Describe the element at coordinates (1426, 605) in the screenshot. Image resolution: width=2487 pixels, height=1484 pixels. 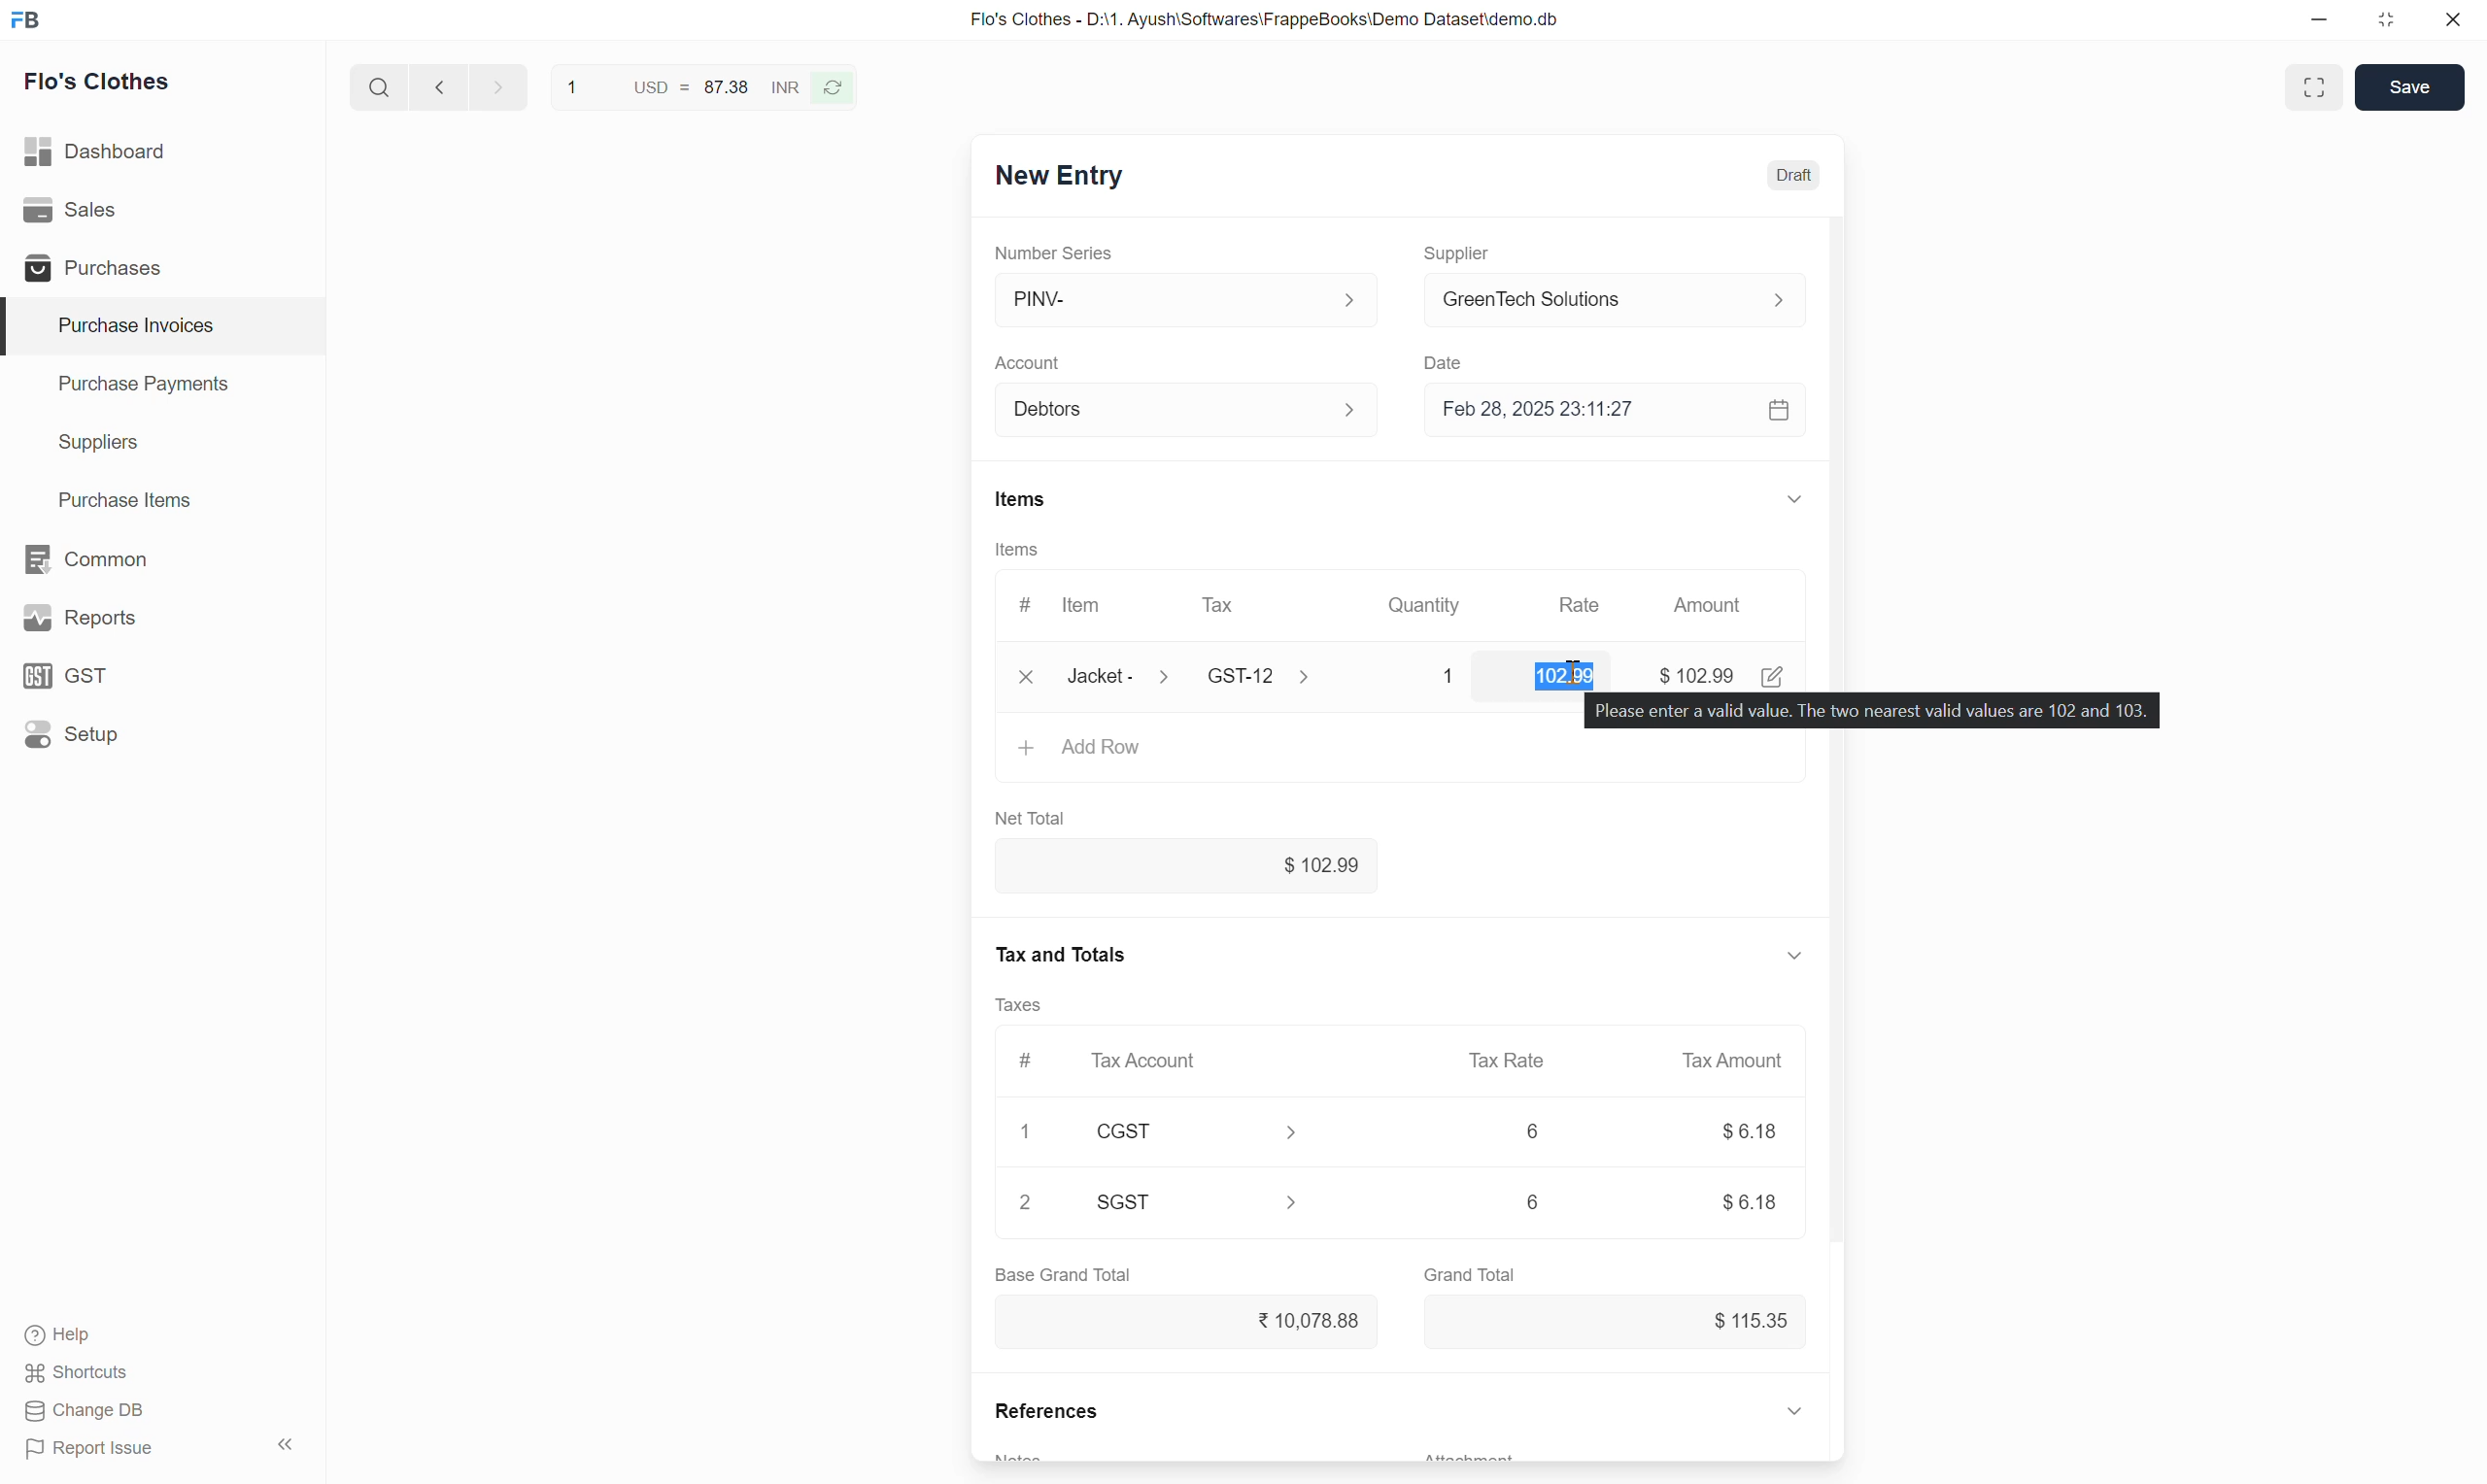
I see `Quantity` at that location.